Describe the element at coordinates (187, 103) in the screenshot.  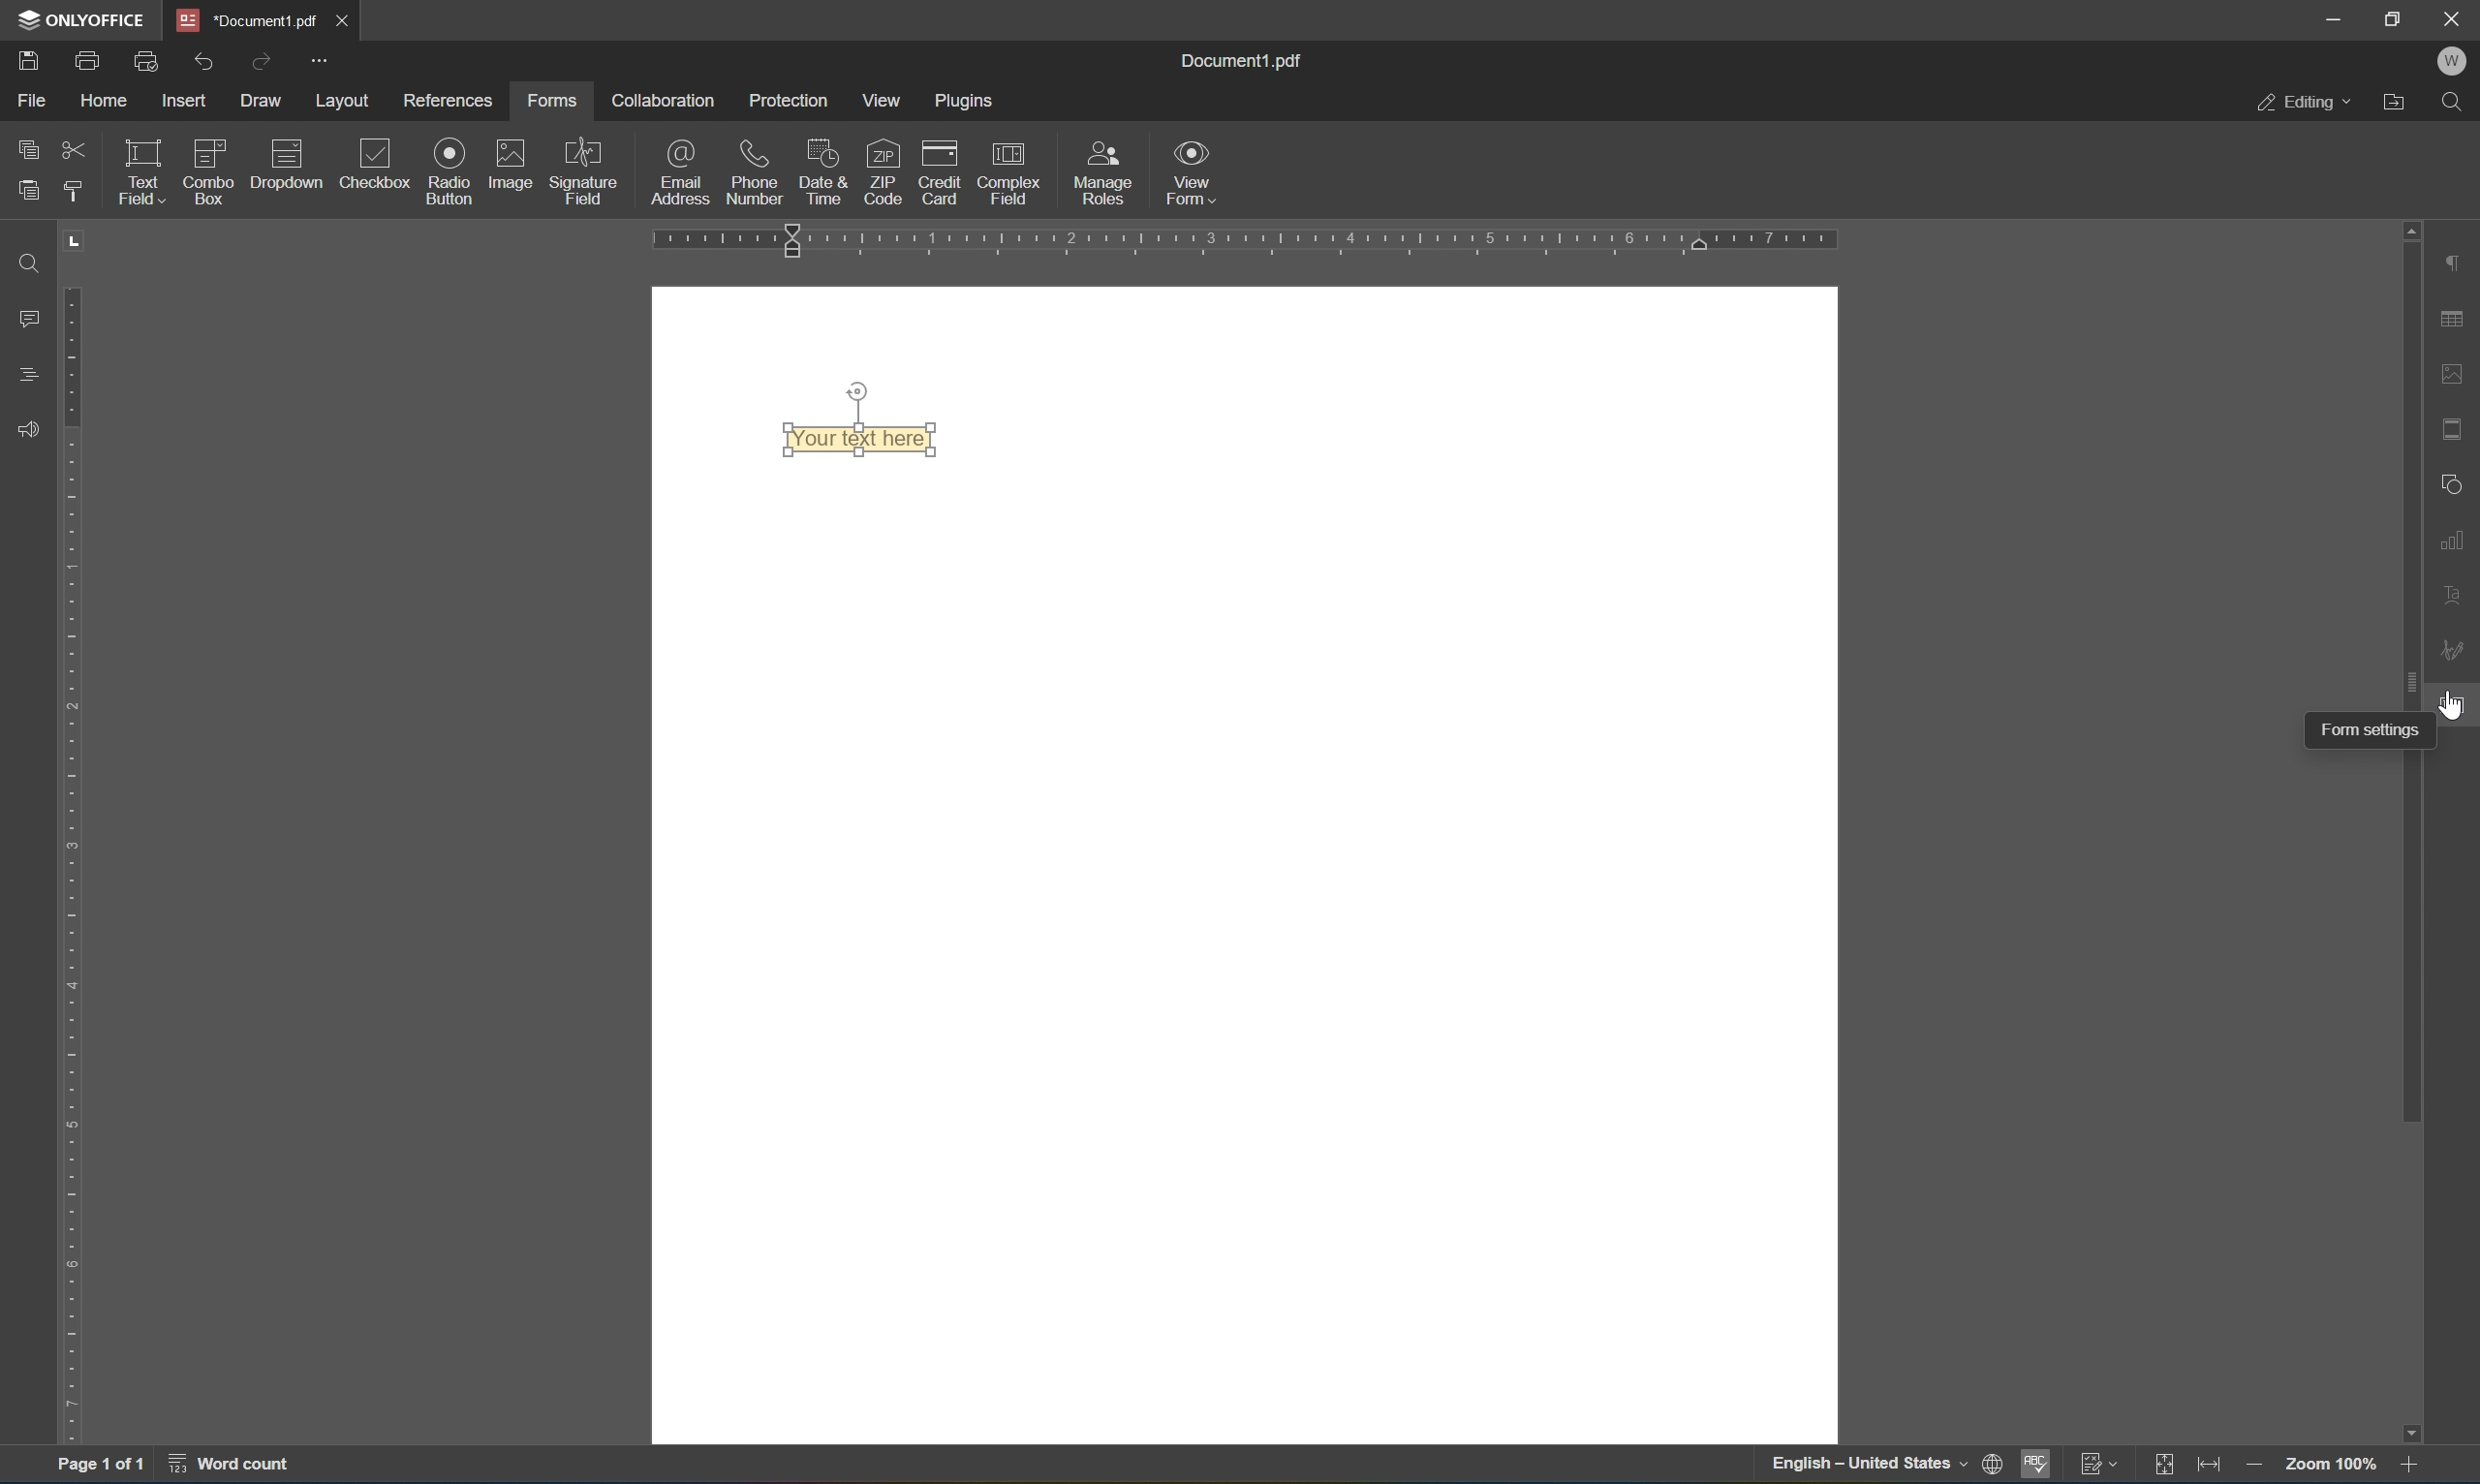
I see `insert` at that location.